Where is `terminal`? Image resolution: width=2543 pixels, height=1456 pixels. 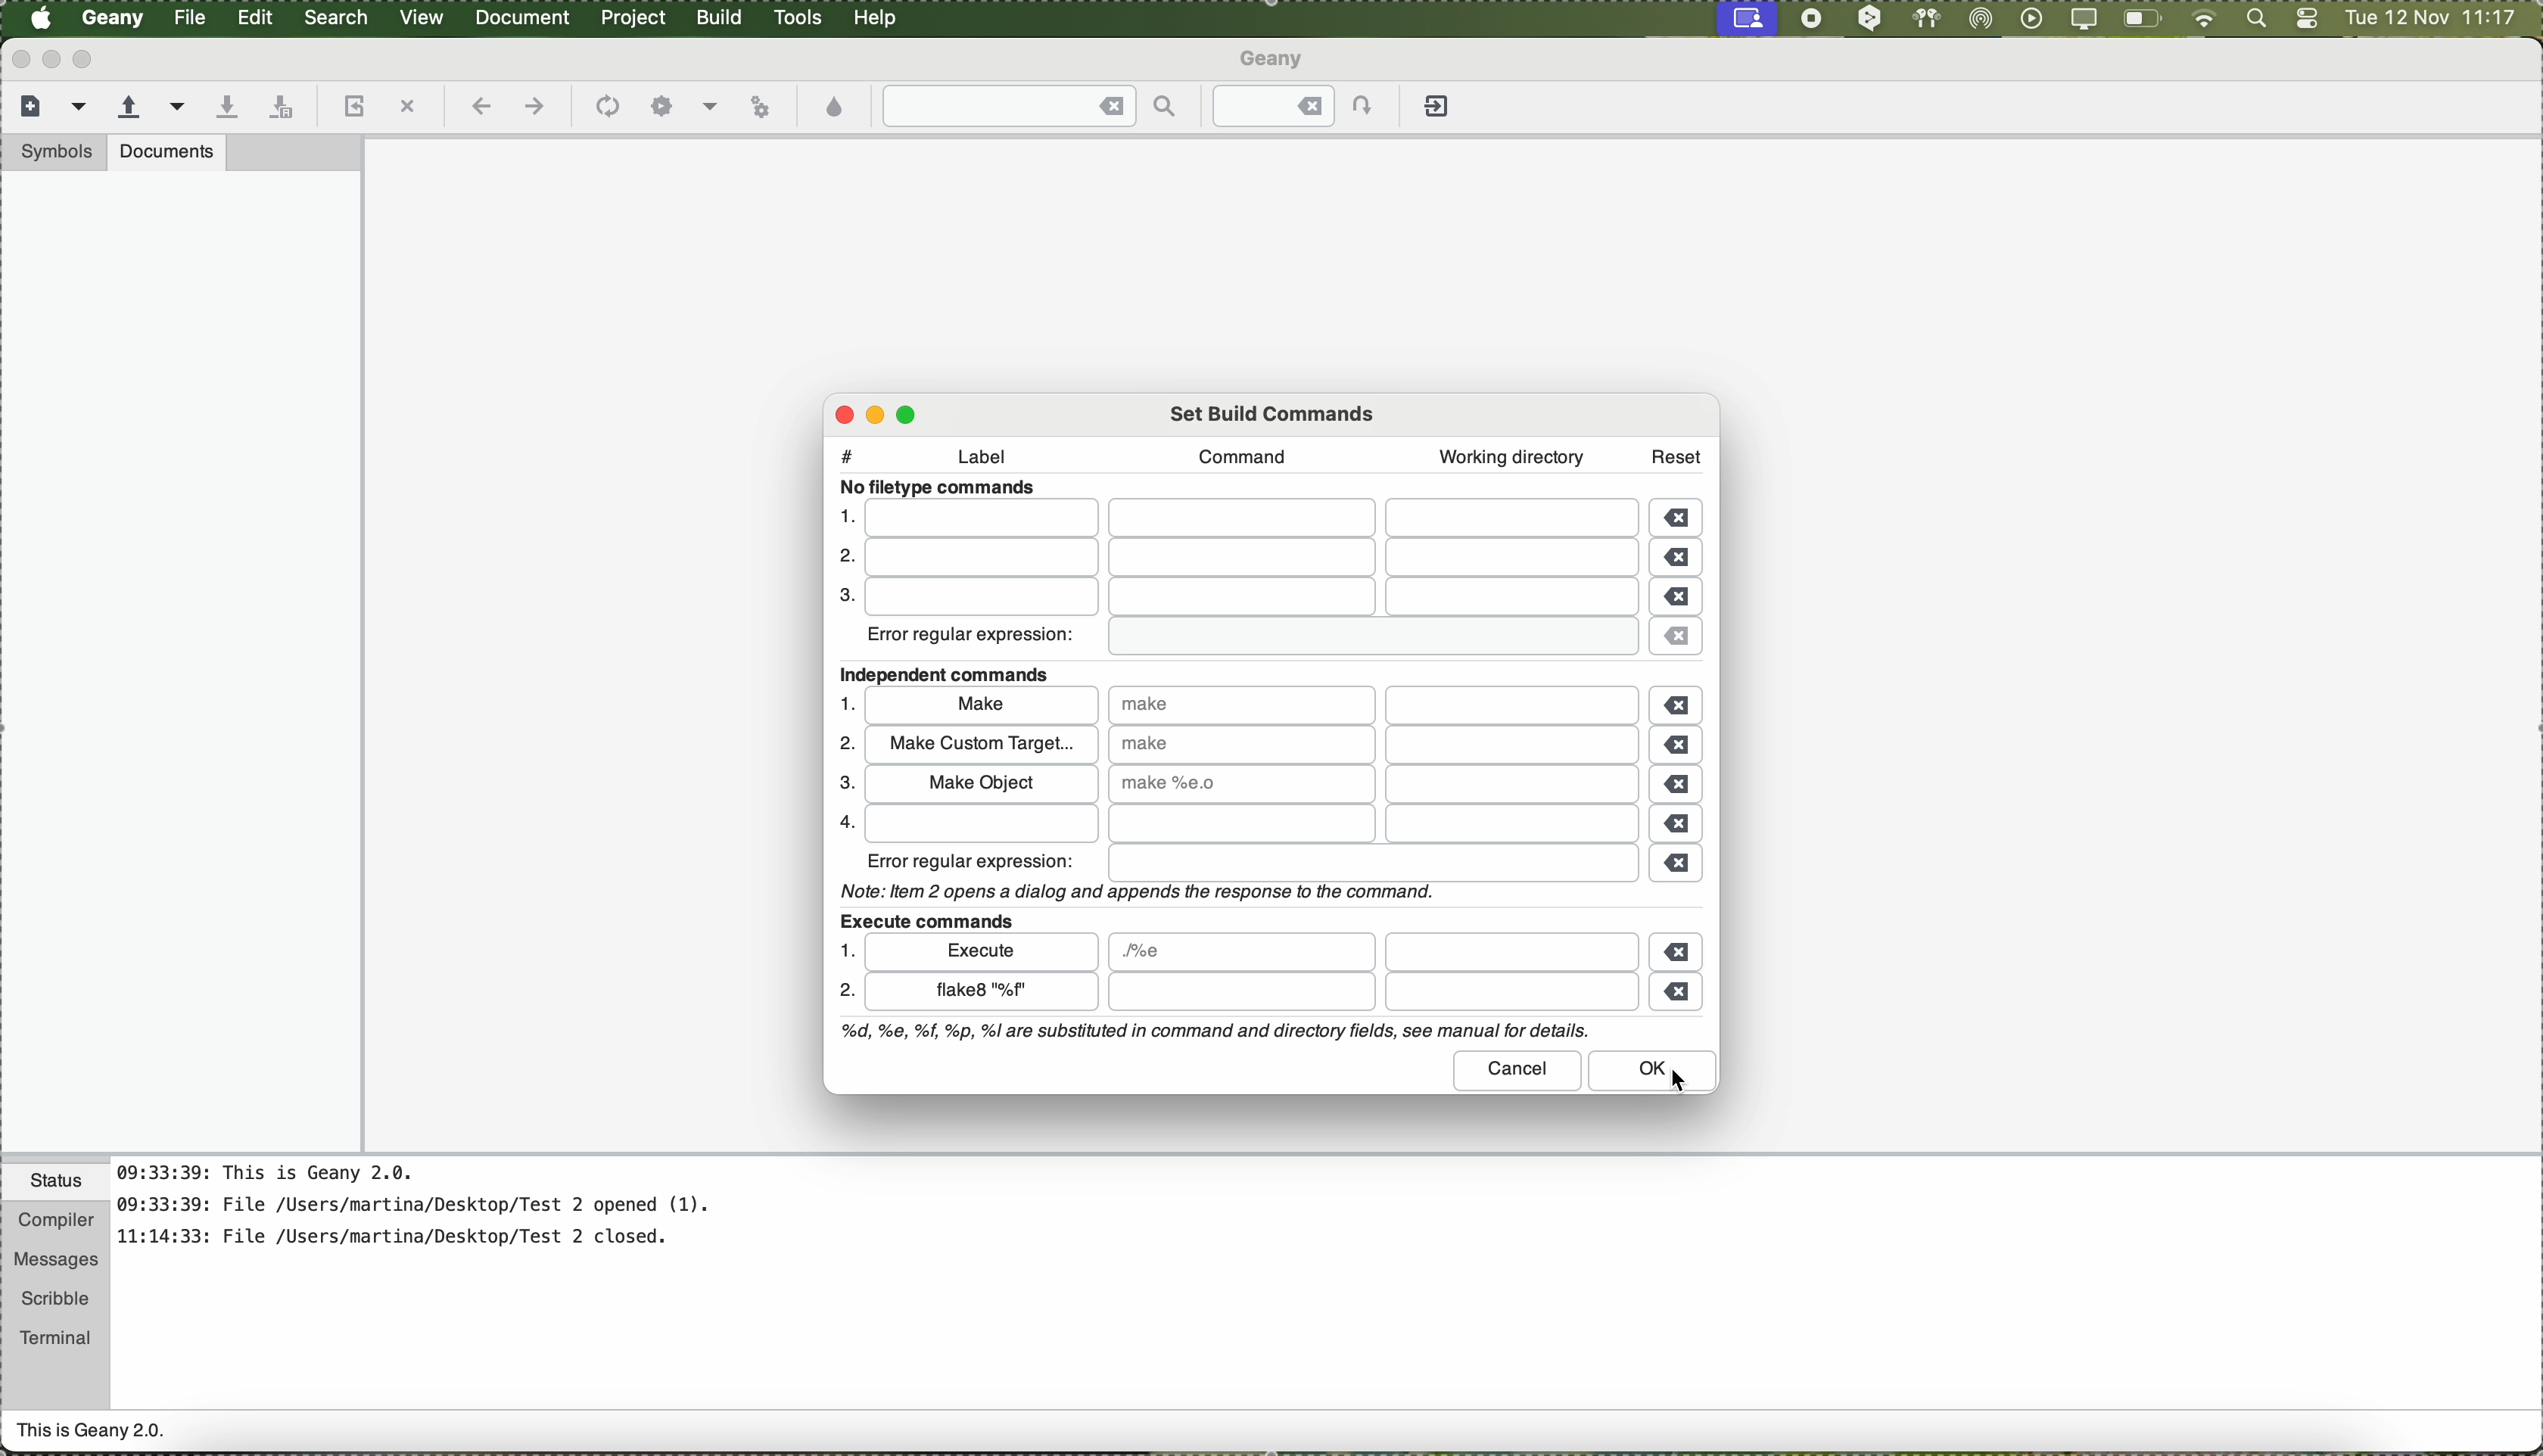
terminal is located at coordinates (56, 1334).